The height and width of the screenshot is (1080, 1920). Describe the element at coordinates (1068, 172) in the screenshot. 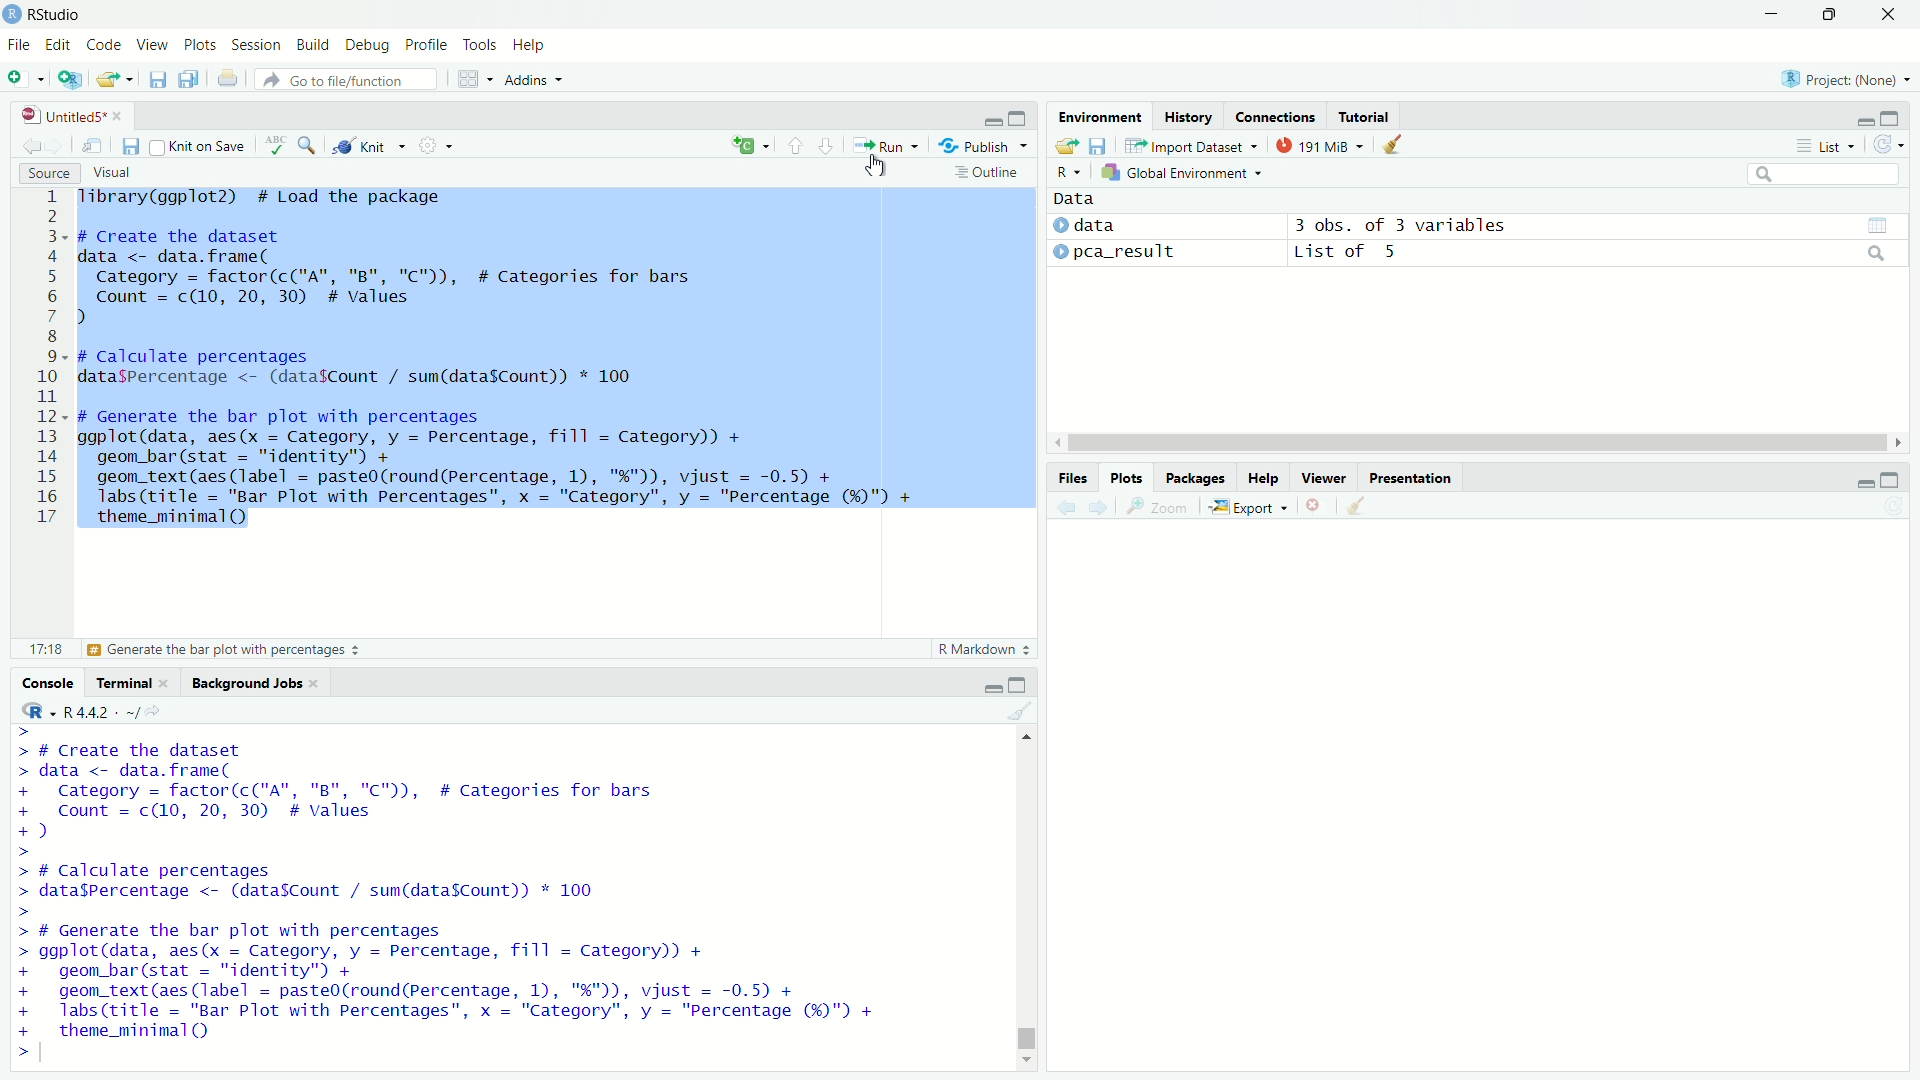

I see `R language` at that location.